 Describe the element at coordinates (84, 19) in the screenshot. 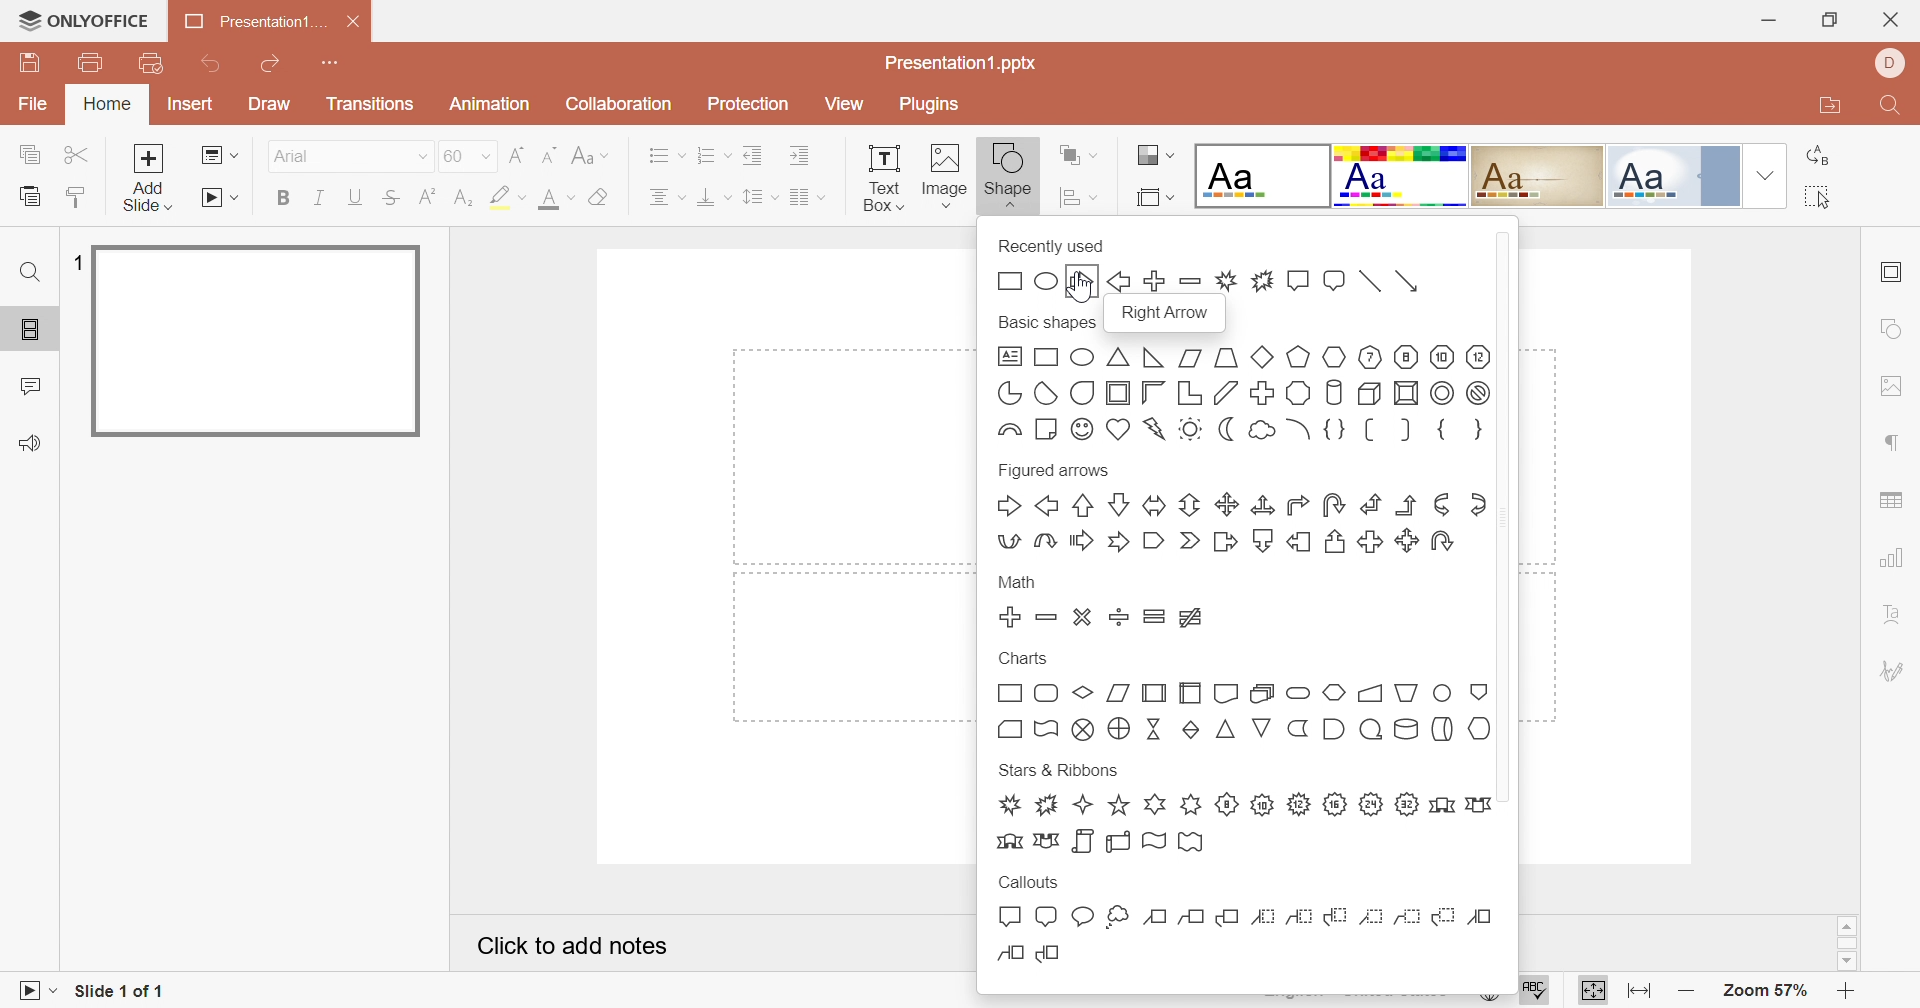

I see `ONLYOFFICE` at that location.